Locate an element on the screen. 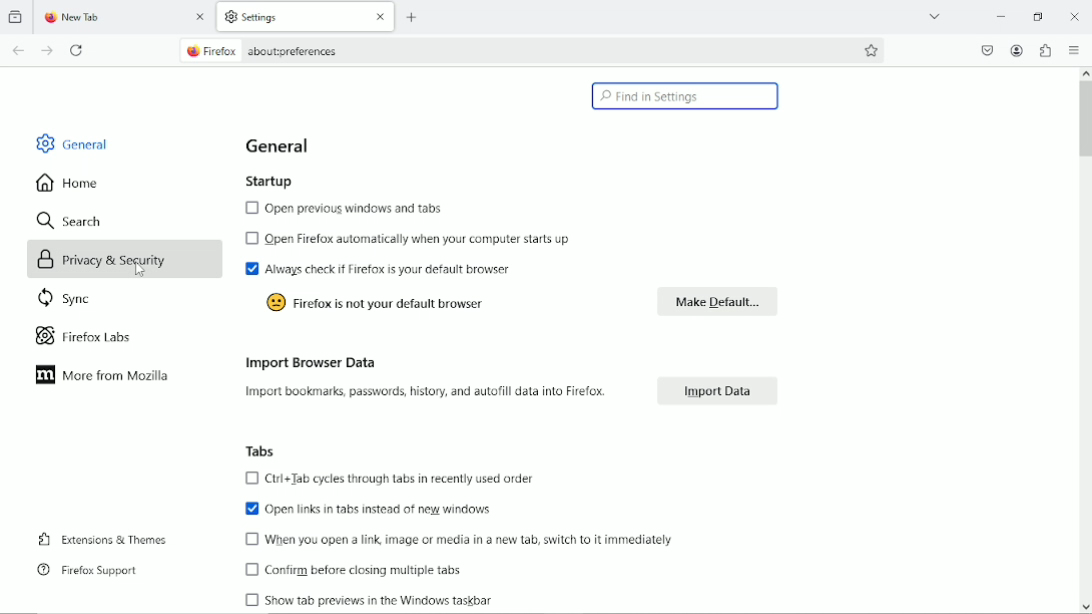 This screenshot has height=614, width=1092. close is located at coordinates (202, 19).